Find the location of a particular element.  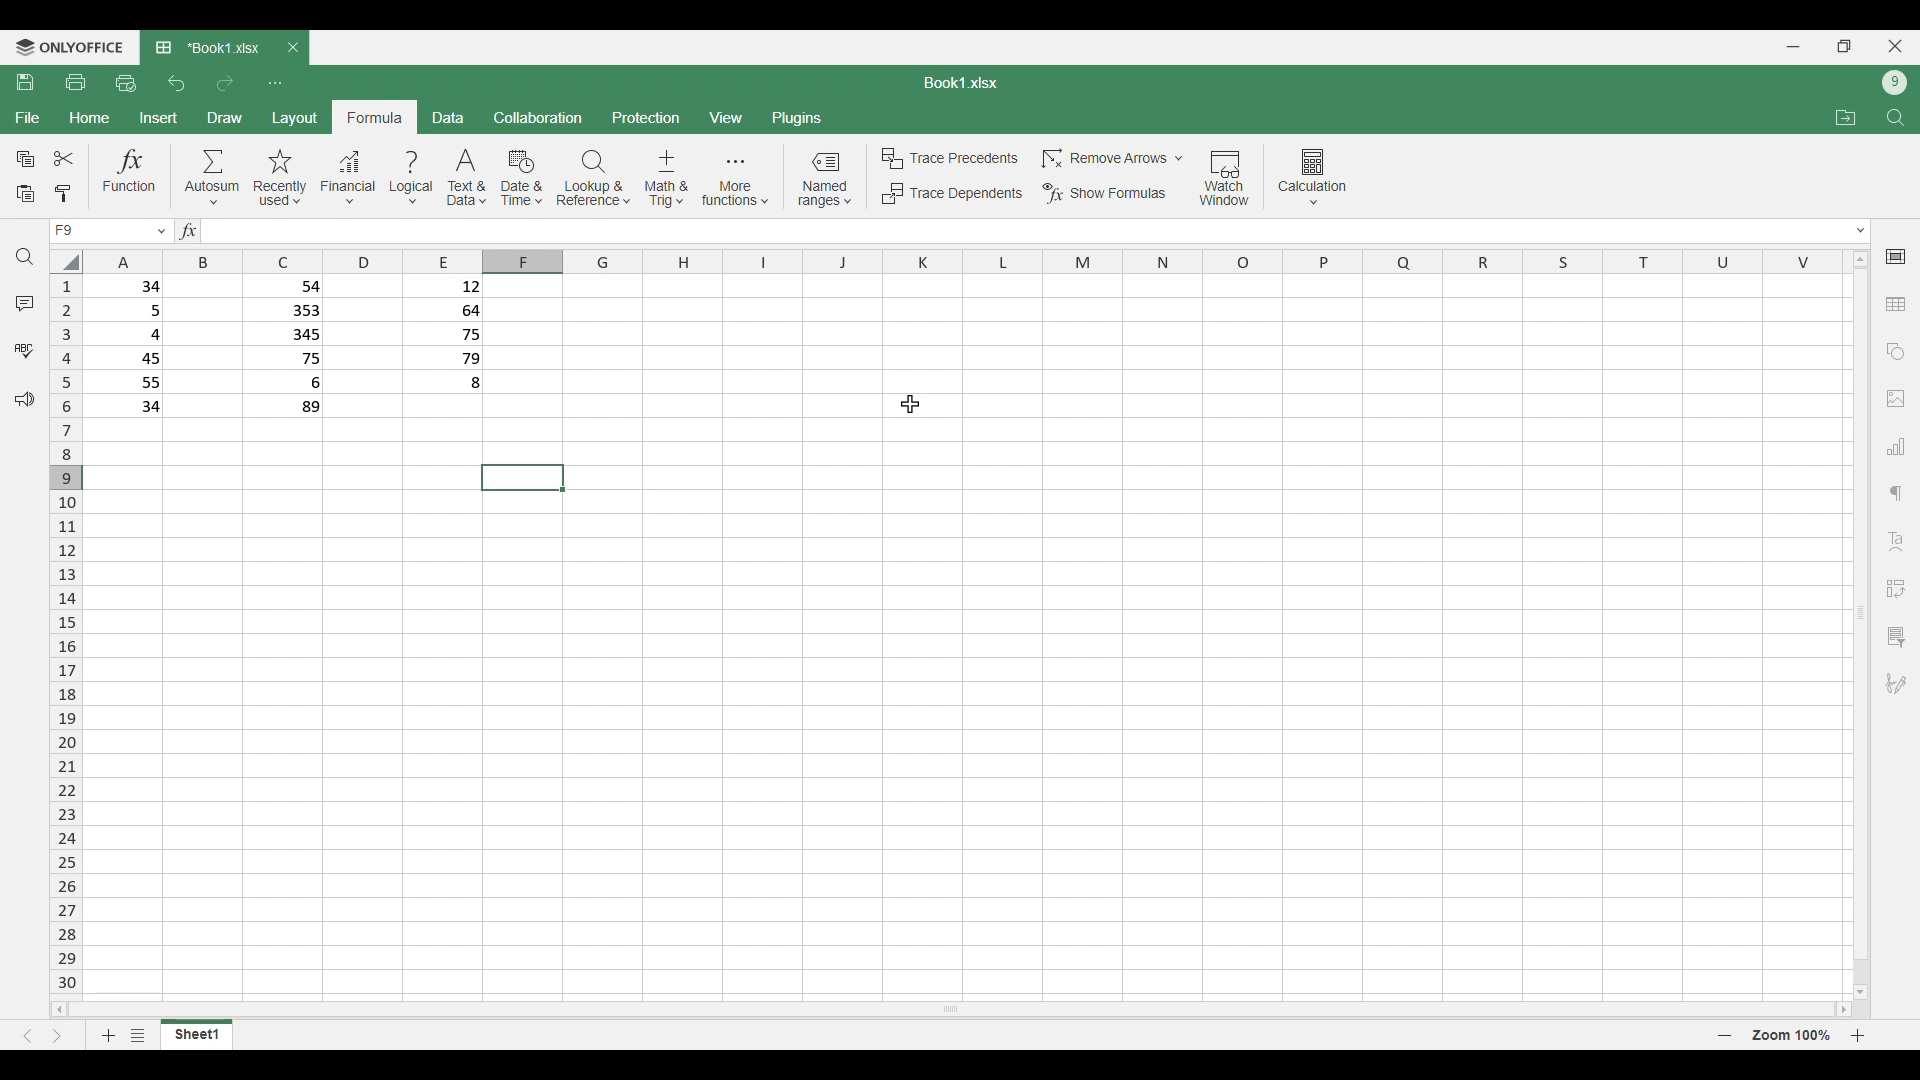

File menu is located at coordinates (28, 118).